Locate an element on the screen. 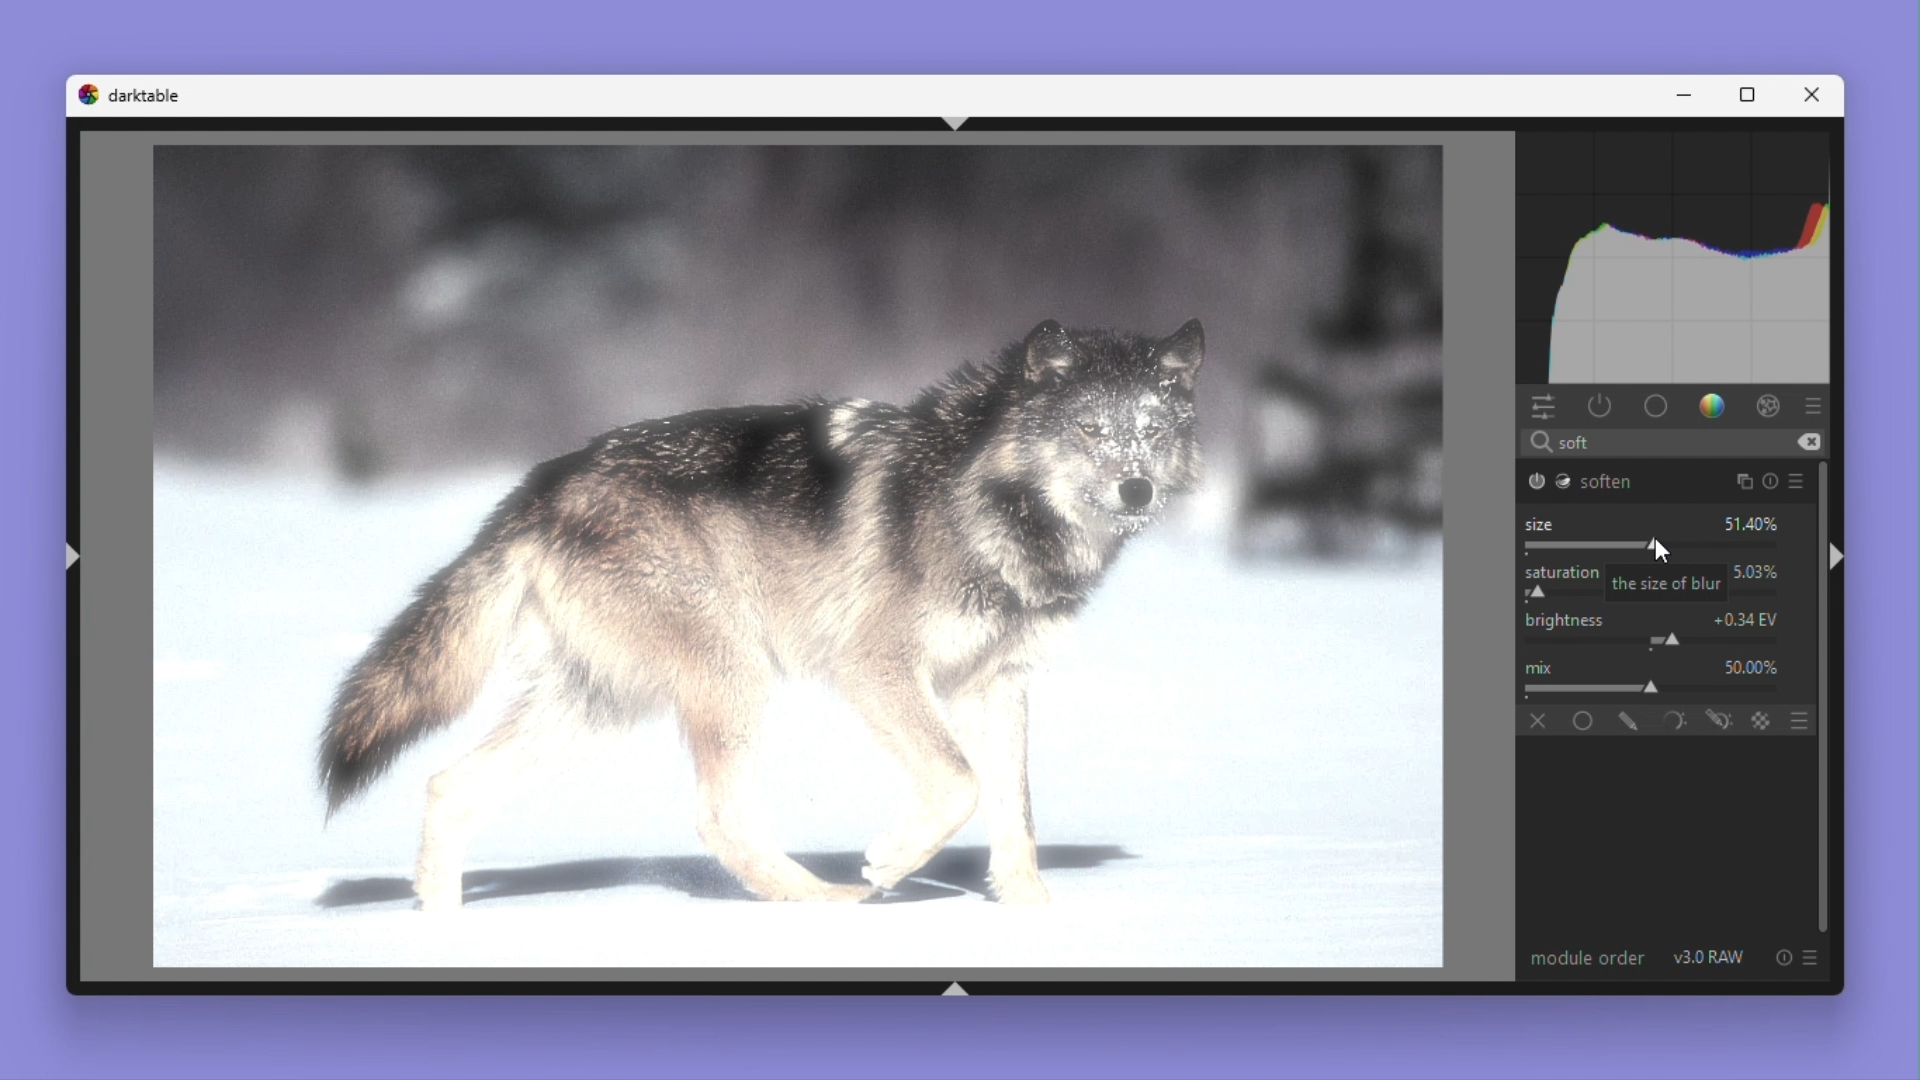 The width and height of the screenshot is (1920, 1080). Saturation  is located at coordinates (1563, 572).